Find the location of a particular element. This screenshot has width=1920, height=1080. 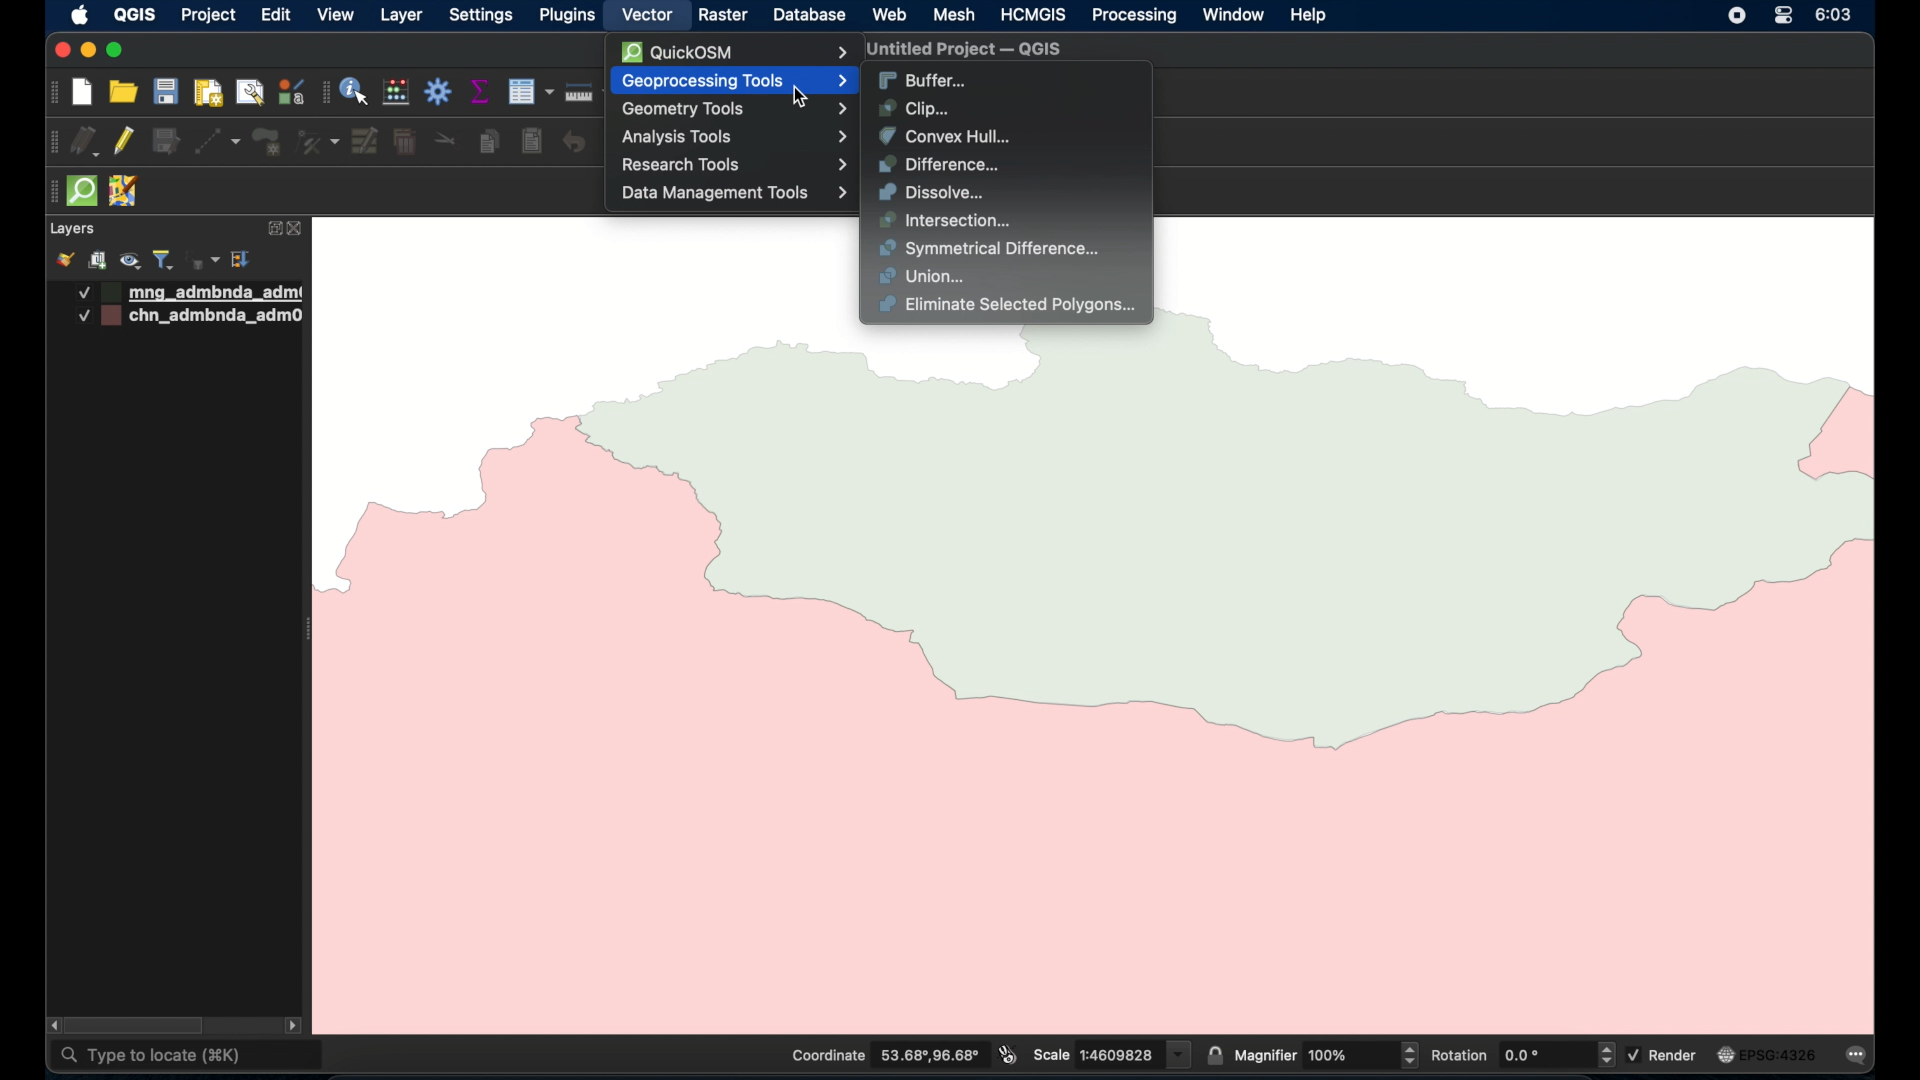

show statistical summary is located at coordinates (481, 91).